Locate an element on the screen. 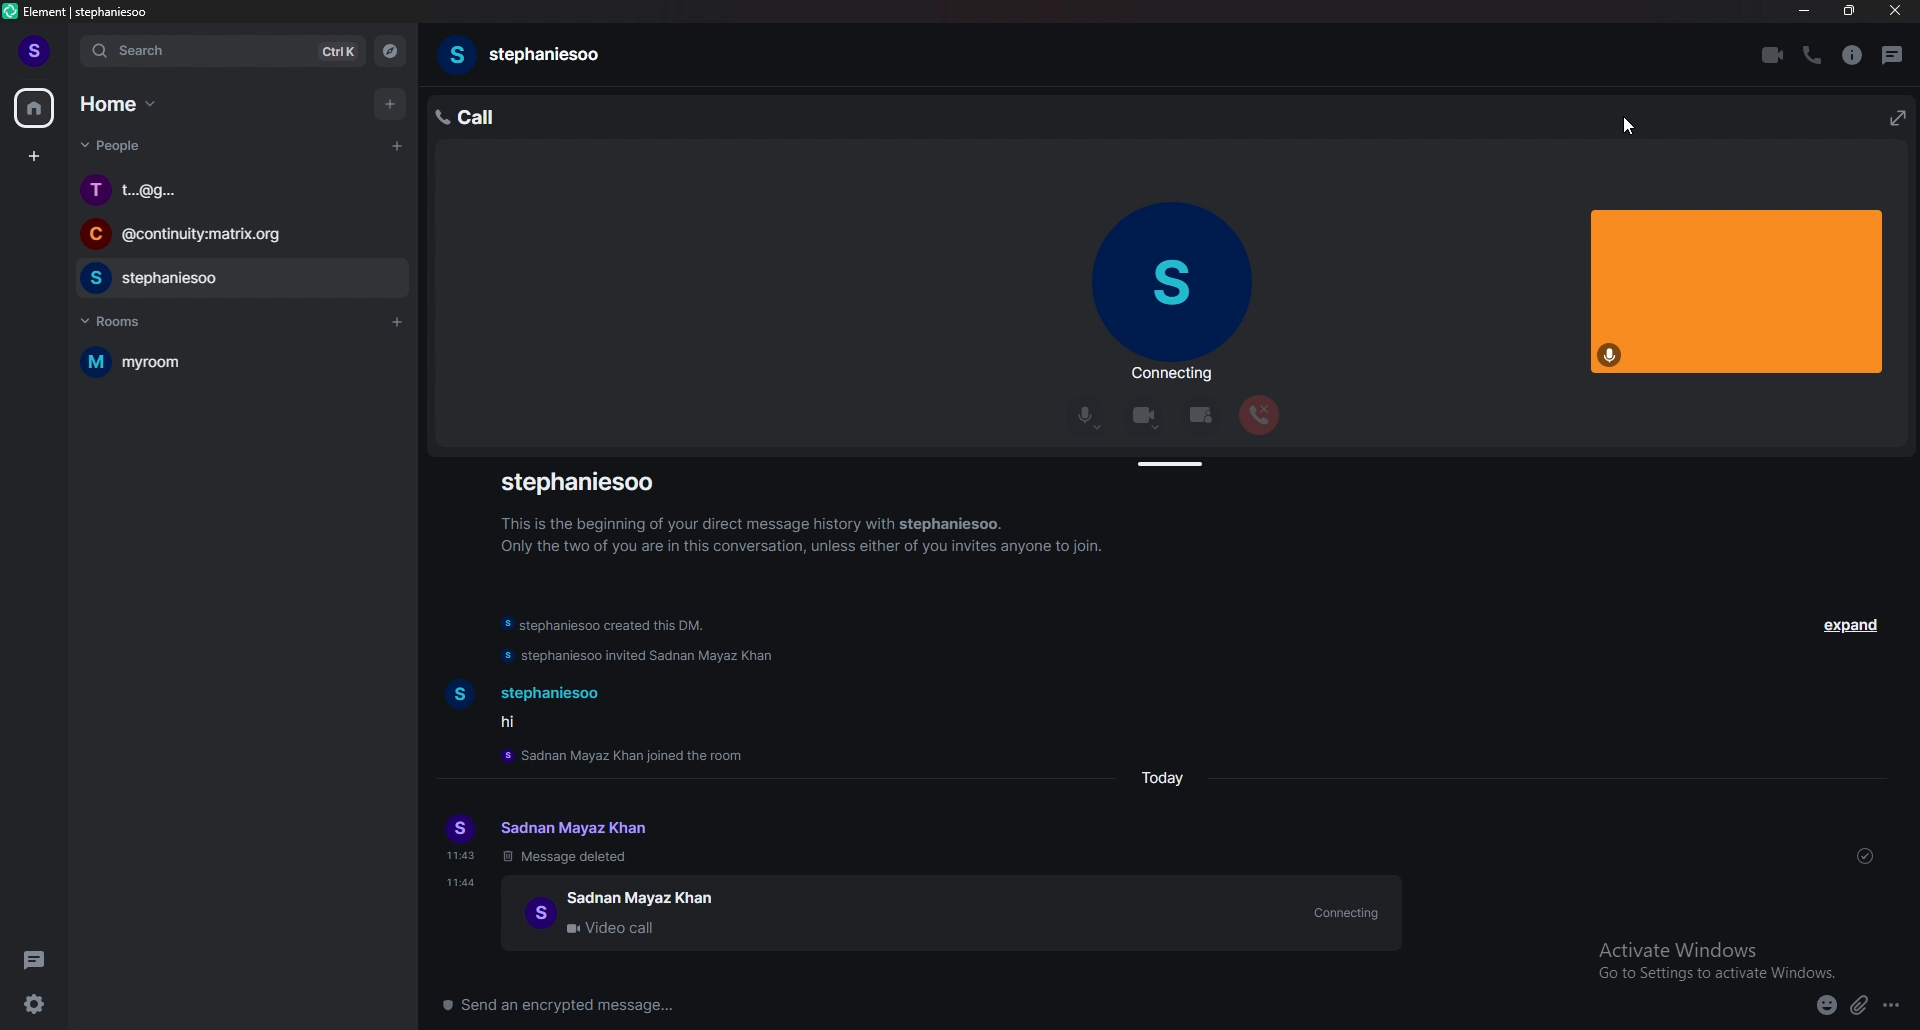 The width and height of the screenshot is (1920, 1030). update is located at coordinates (632, 754).